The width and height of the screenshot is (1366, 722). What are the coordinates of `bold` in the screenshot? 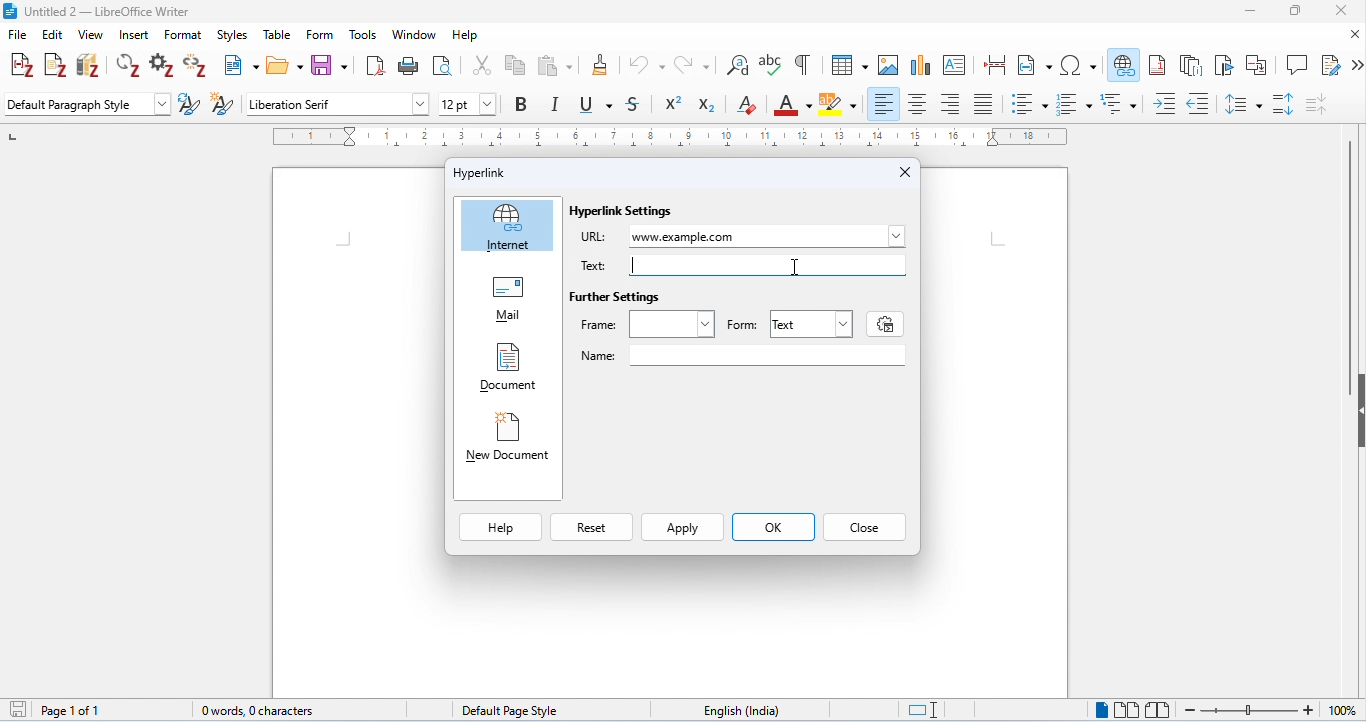 It's located at (522, 104).